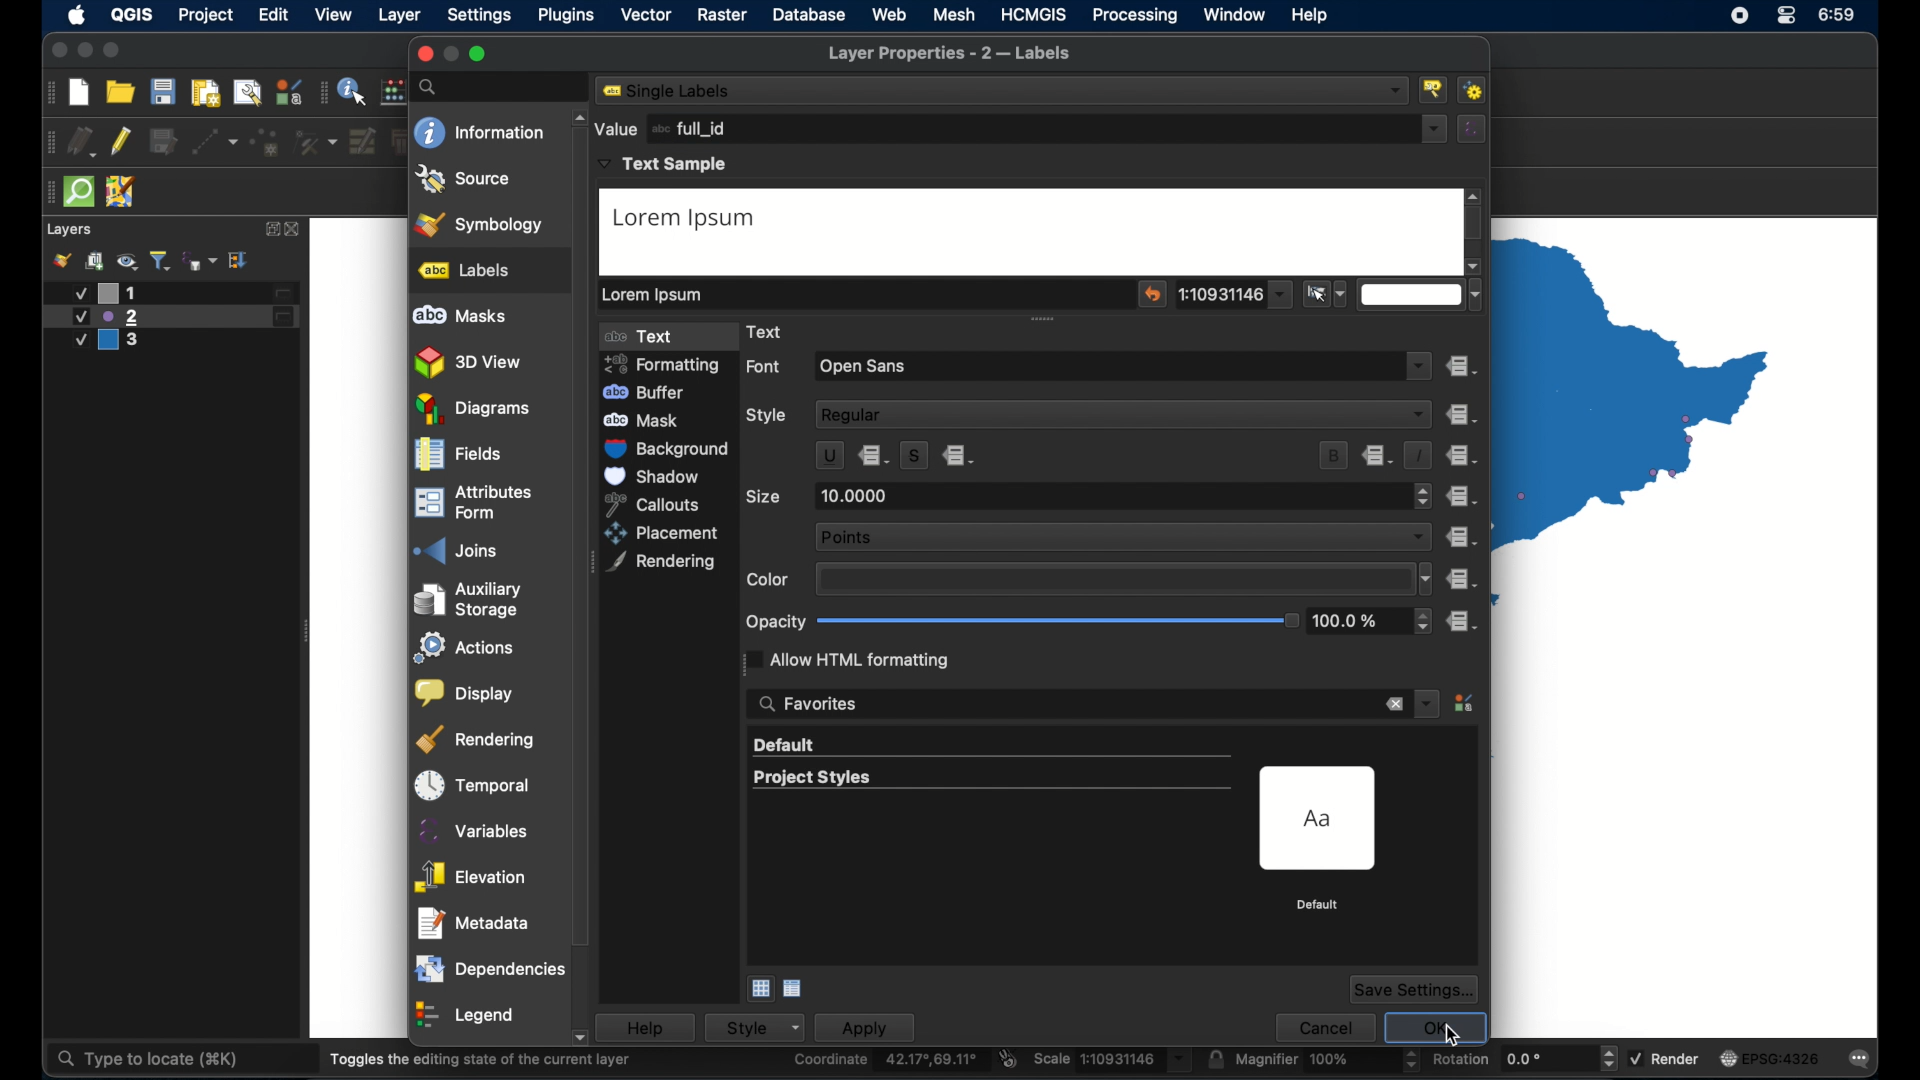 This screenshot has height=1080, width=1920. I want to click on setto current  canvas scale, so click(1326, 293).